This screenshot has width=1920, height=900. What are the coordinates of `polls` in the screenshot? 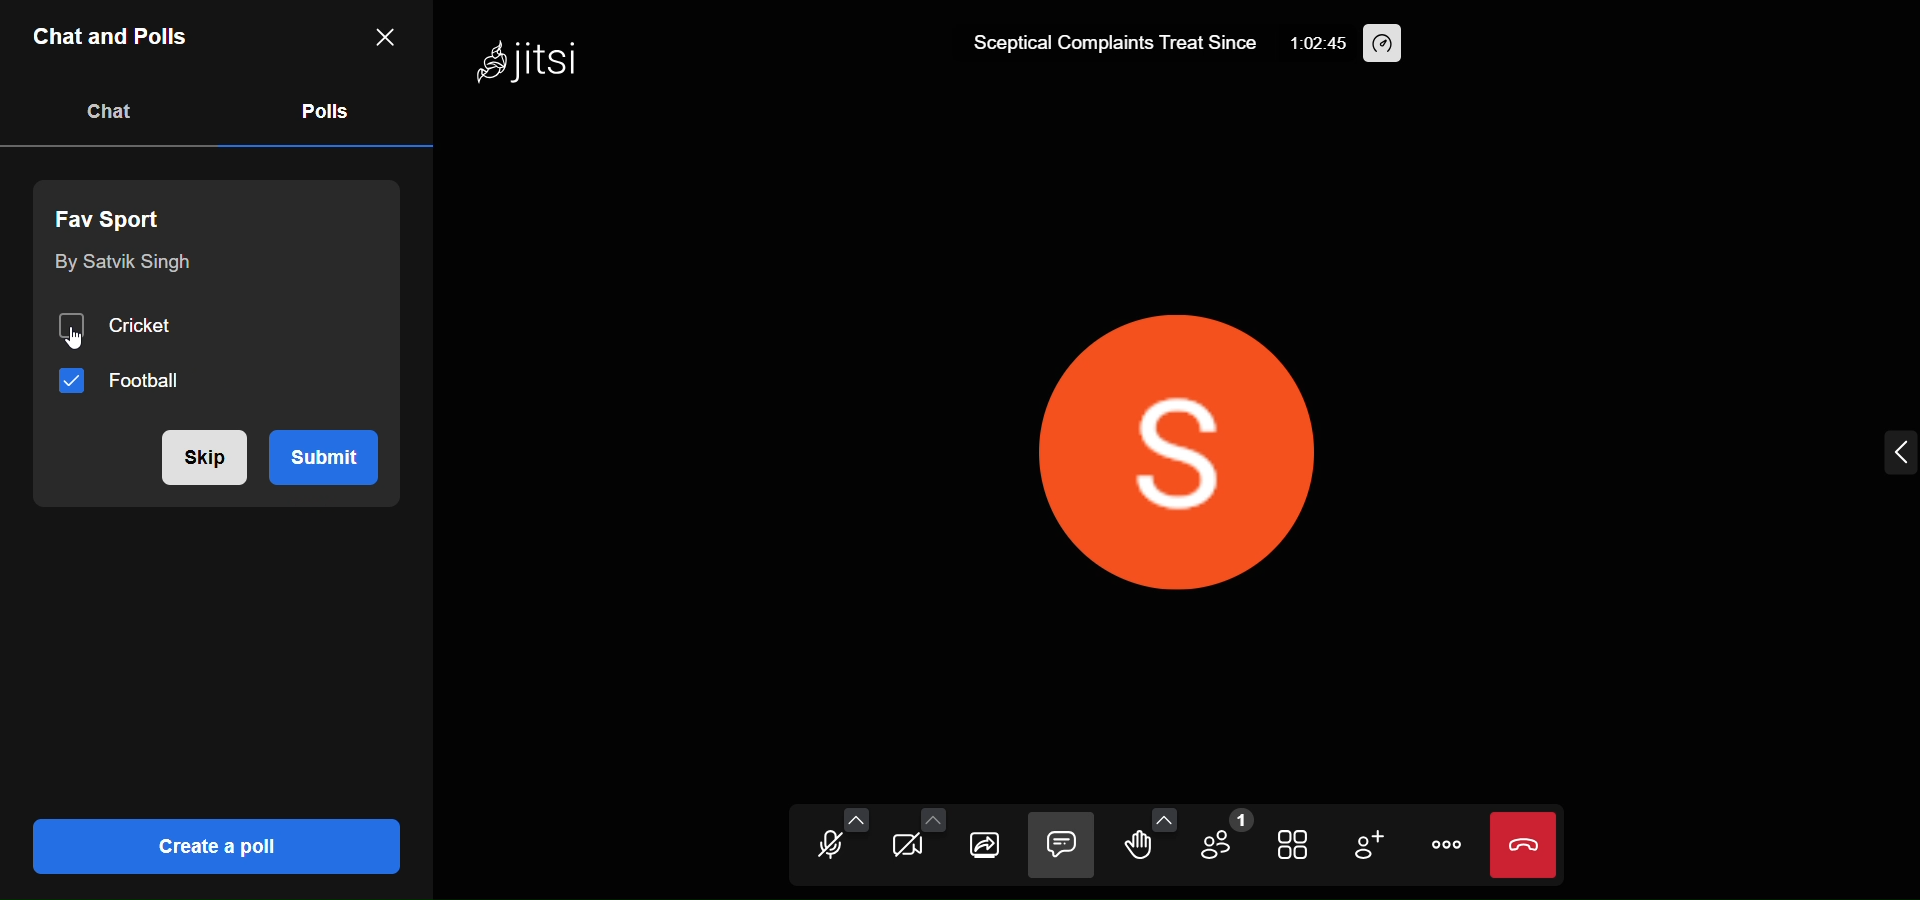 It's located at (322, 109).